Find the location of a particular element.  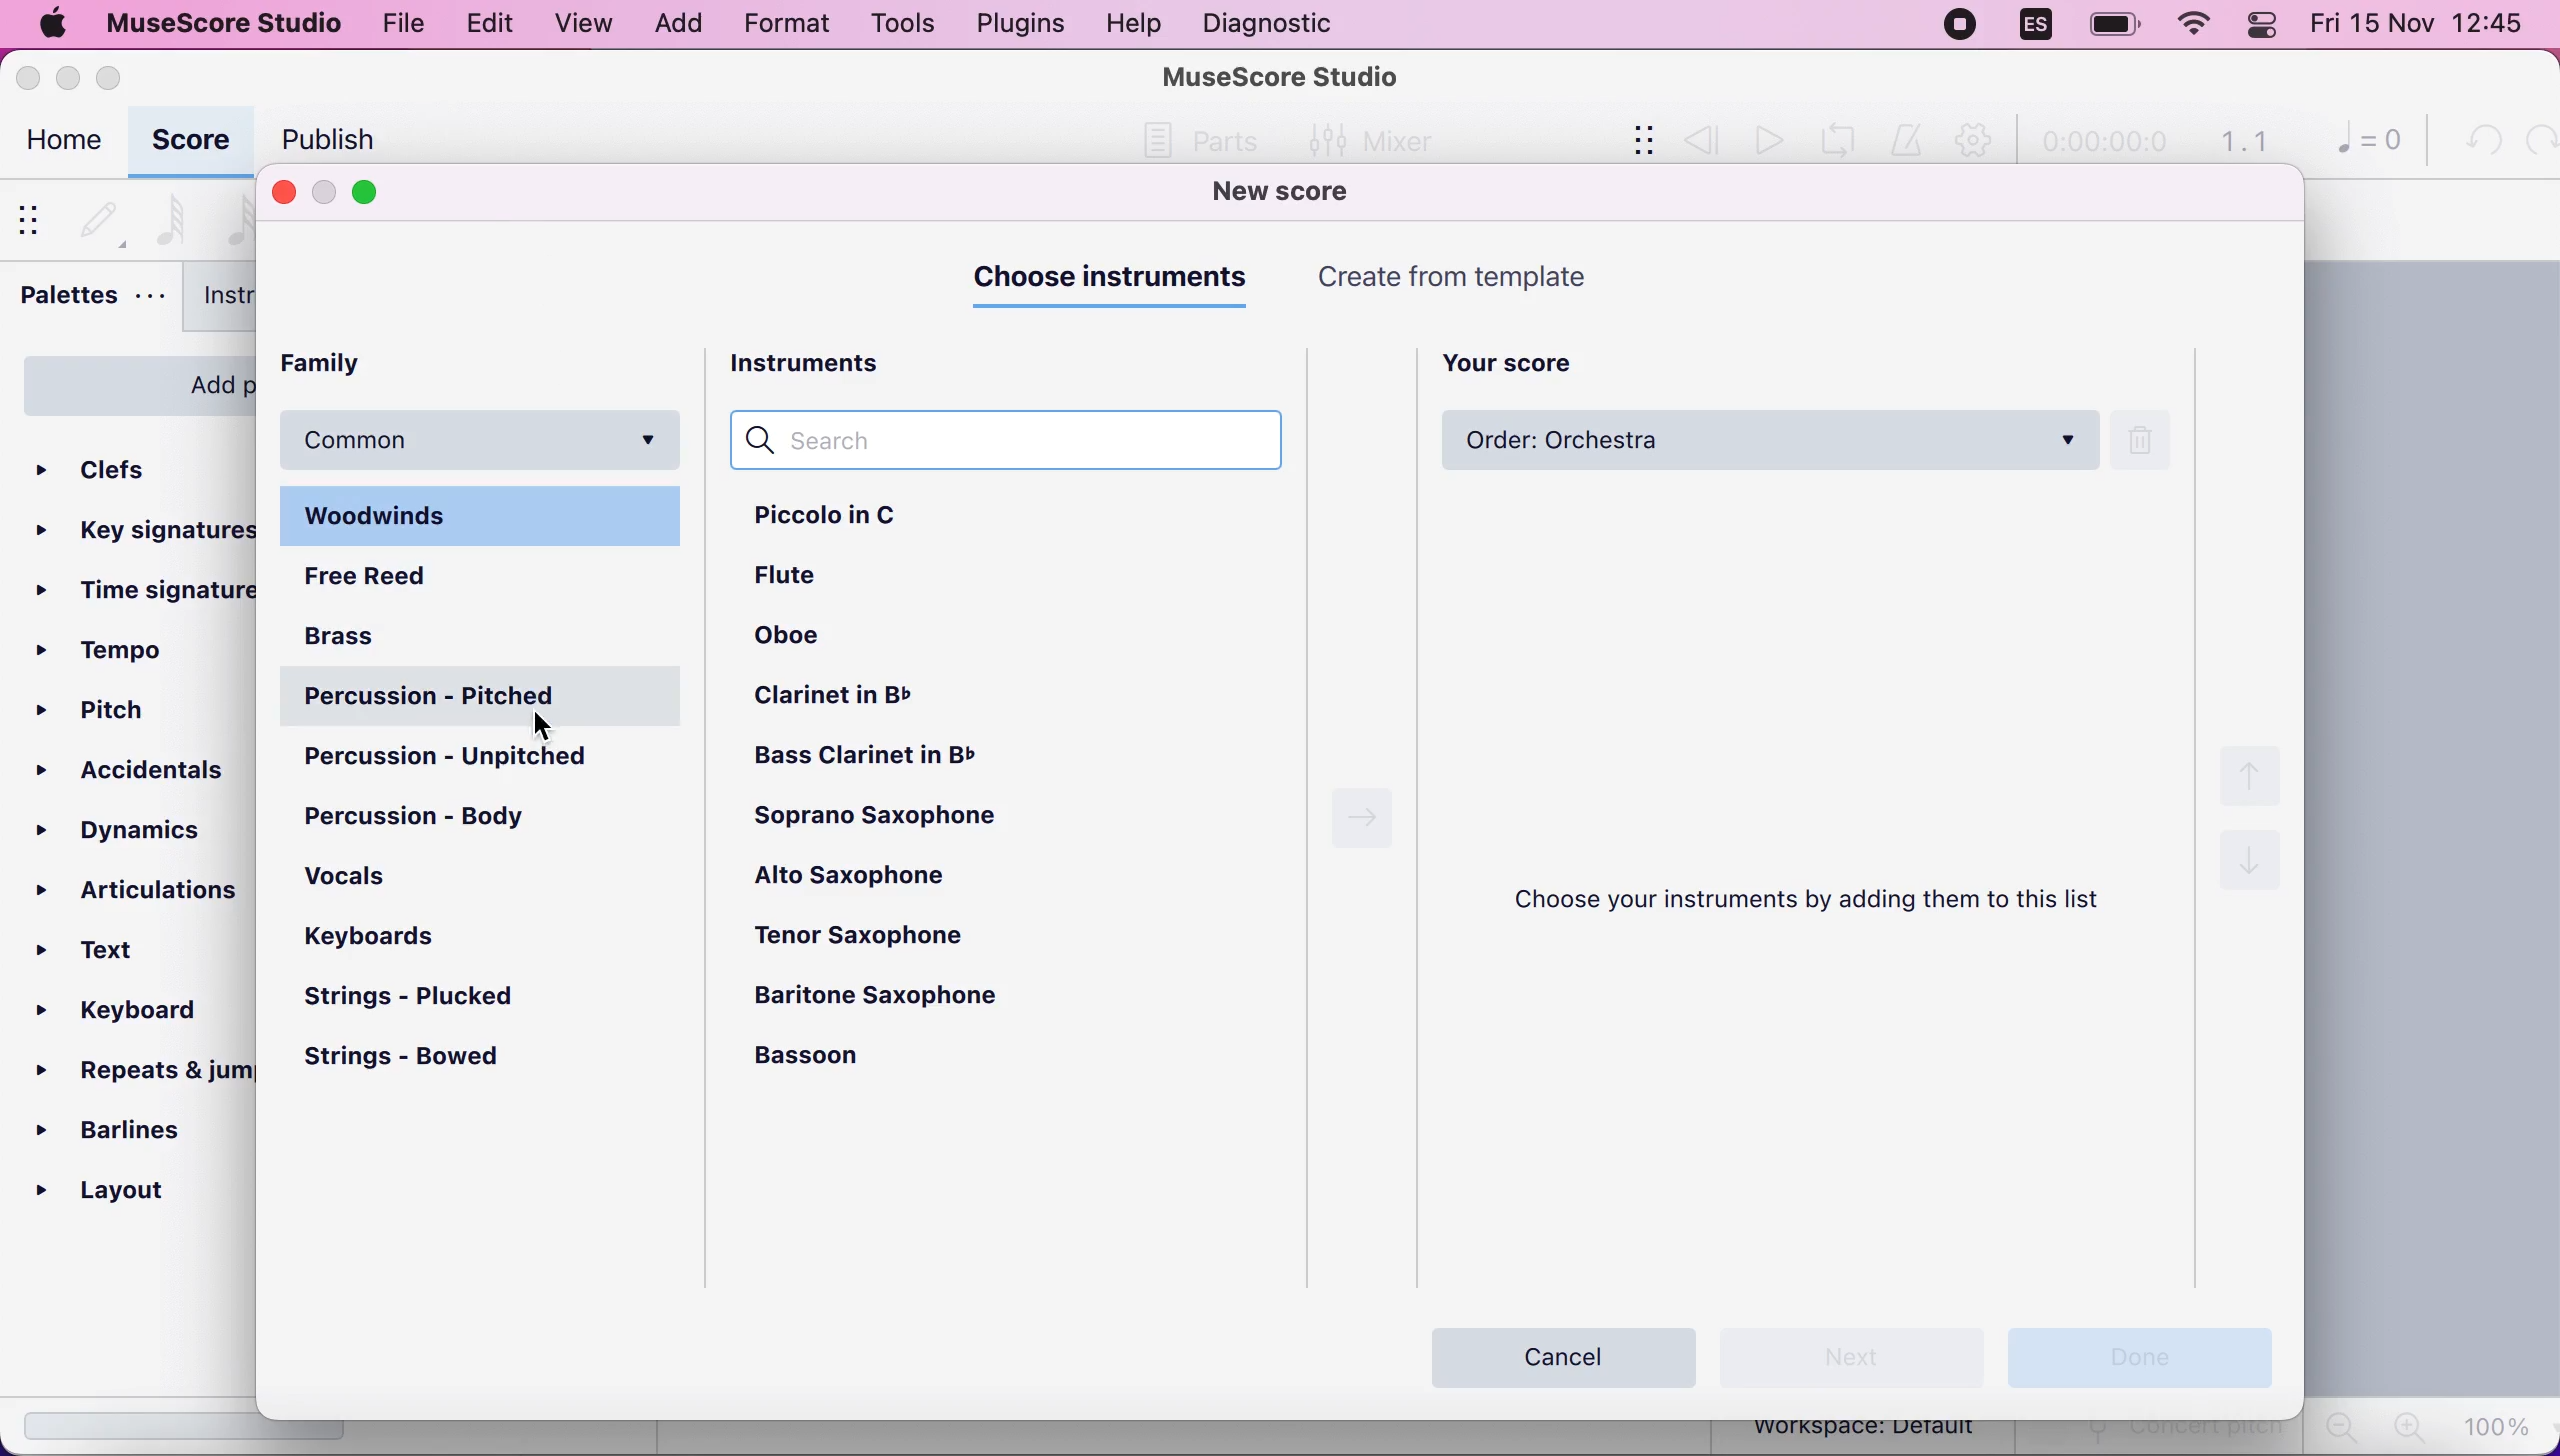

zoom out is located at coordinates (2339, 1427).